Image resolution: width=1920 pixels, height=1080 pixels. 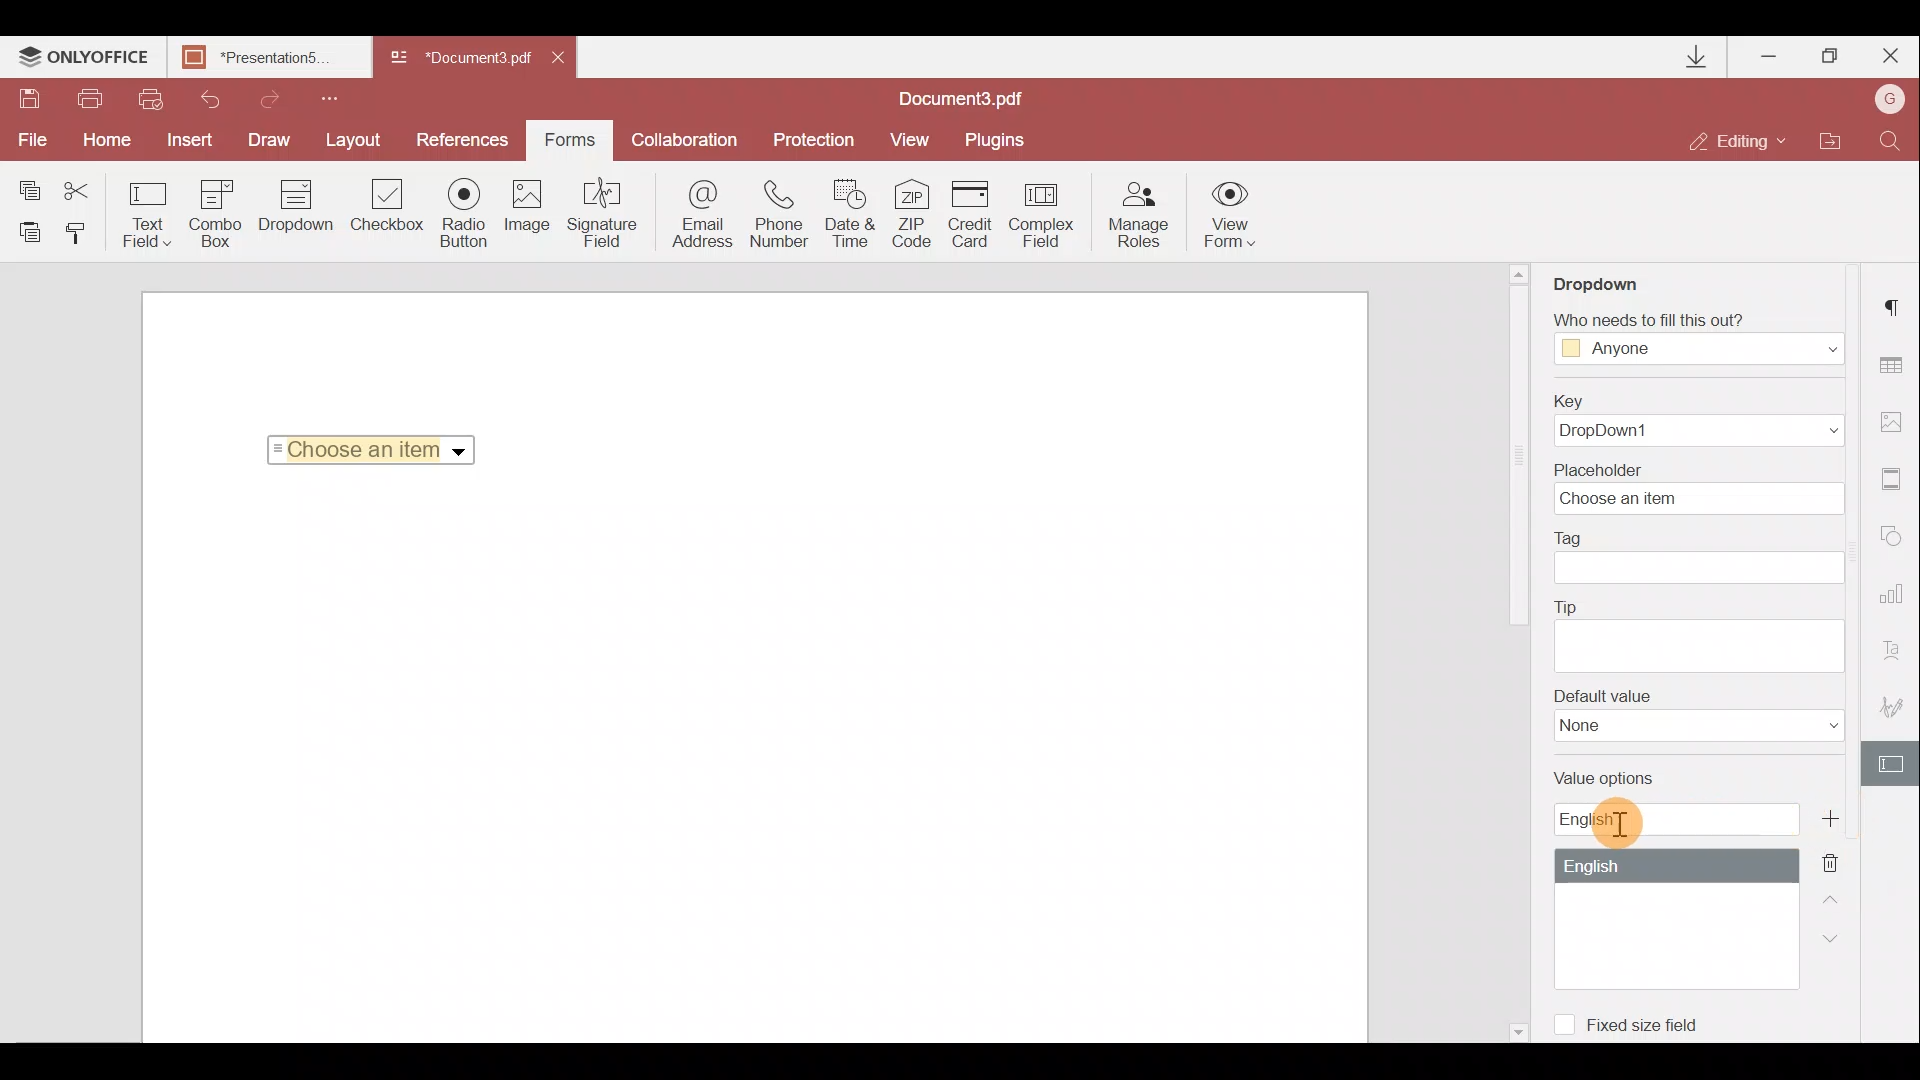 I want to click on View form, so click(x=1231, y=214).